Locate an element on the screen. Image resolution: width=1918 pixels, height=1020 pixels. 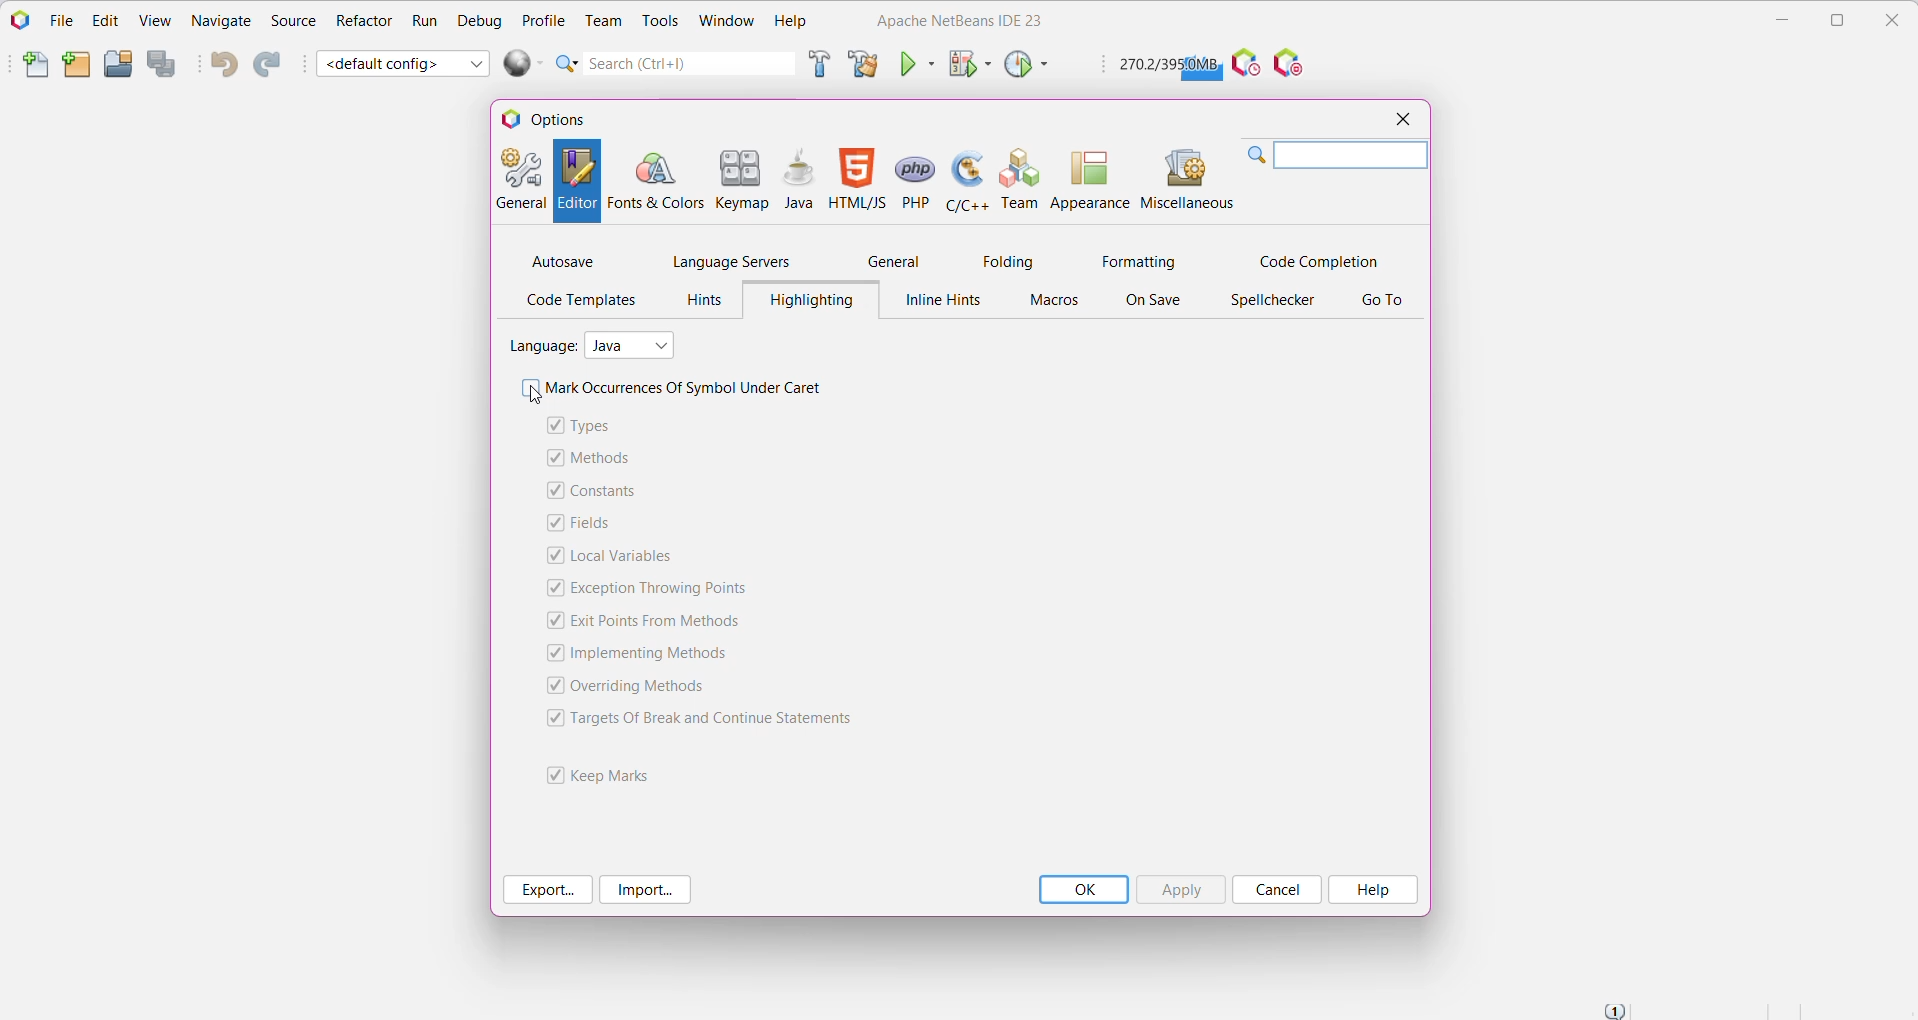
Window is located at coordinates (727, 23).